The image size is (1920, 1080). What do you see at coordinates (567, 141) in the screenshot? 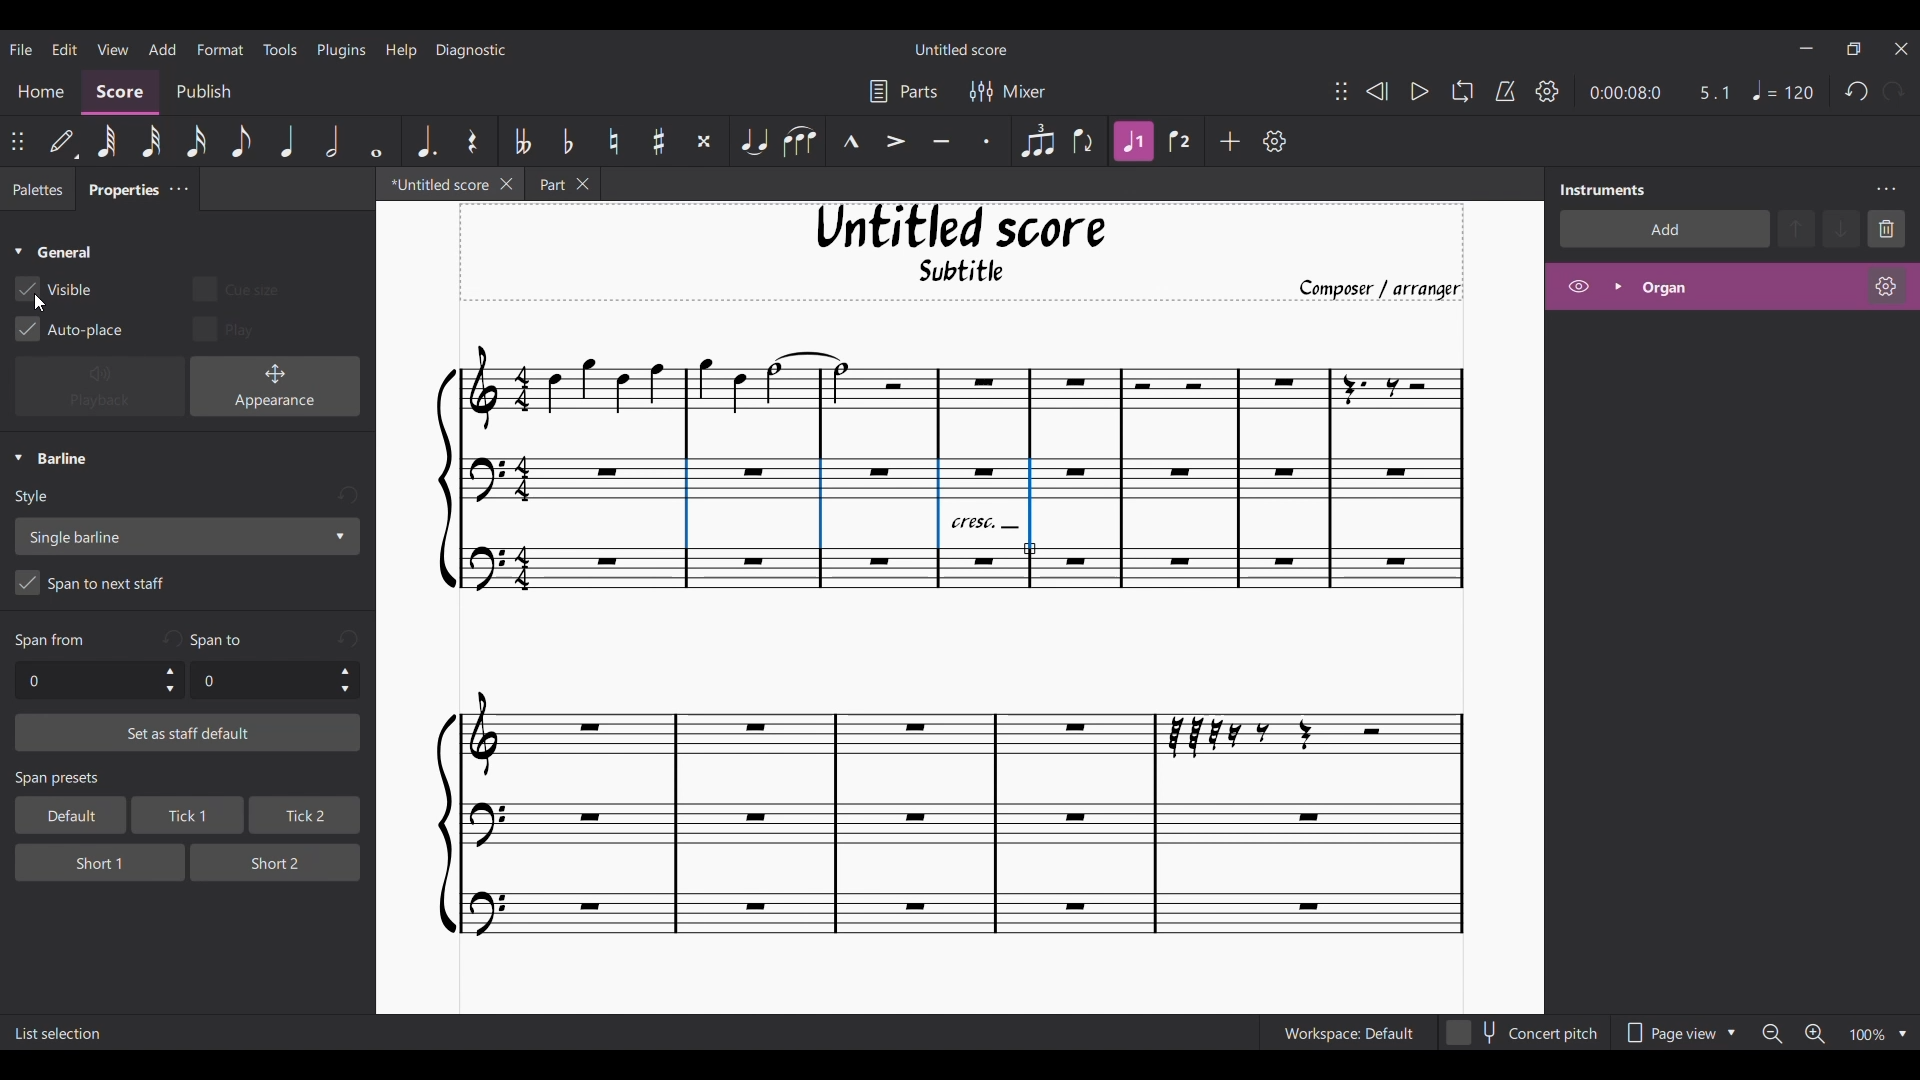
I see `Toggle flat` at bounding box center [567, 141].